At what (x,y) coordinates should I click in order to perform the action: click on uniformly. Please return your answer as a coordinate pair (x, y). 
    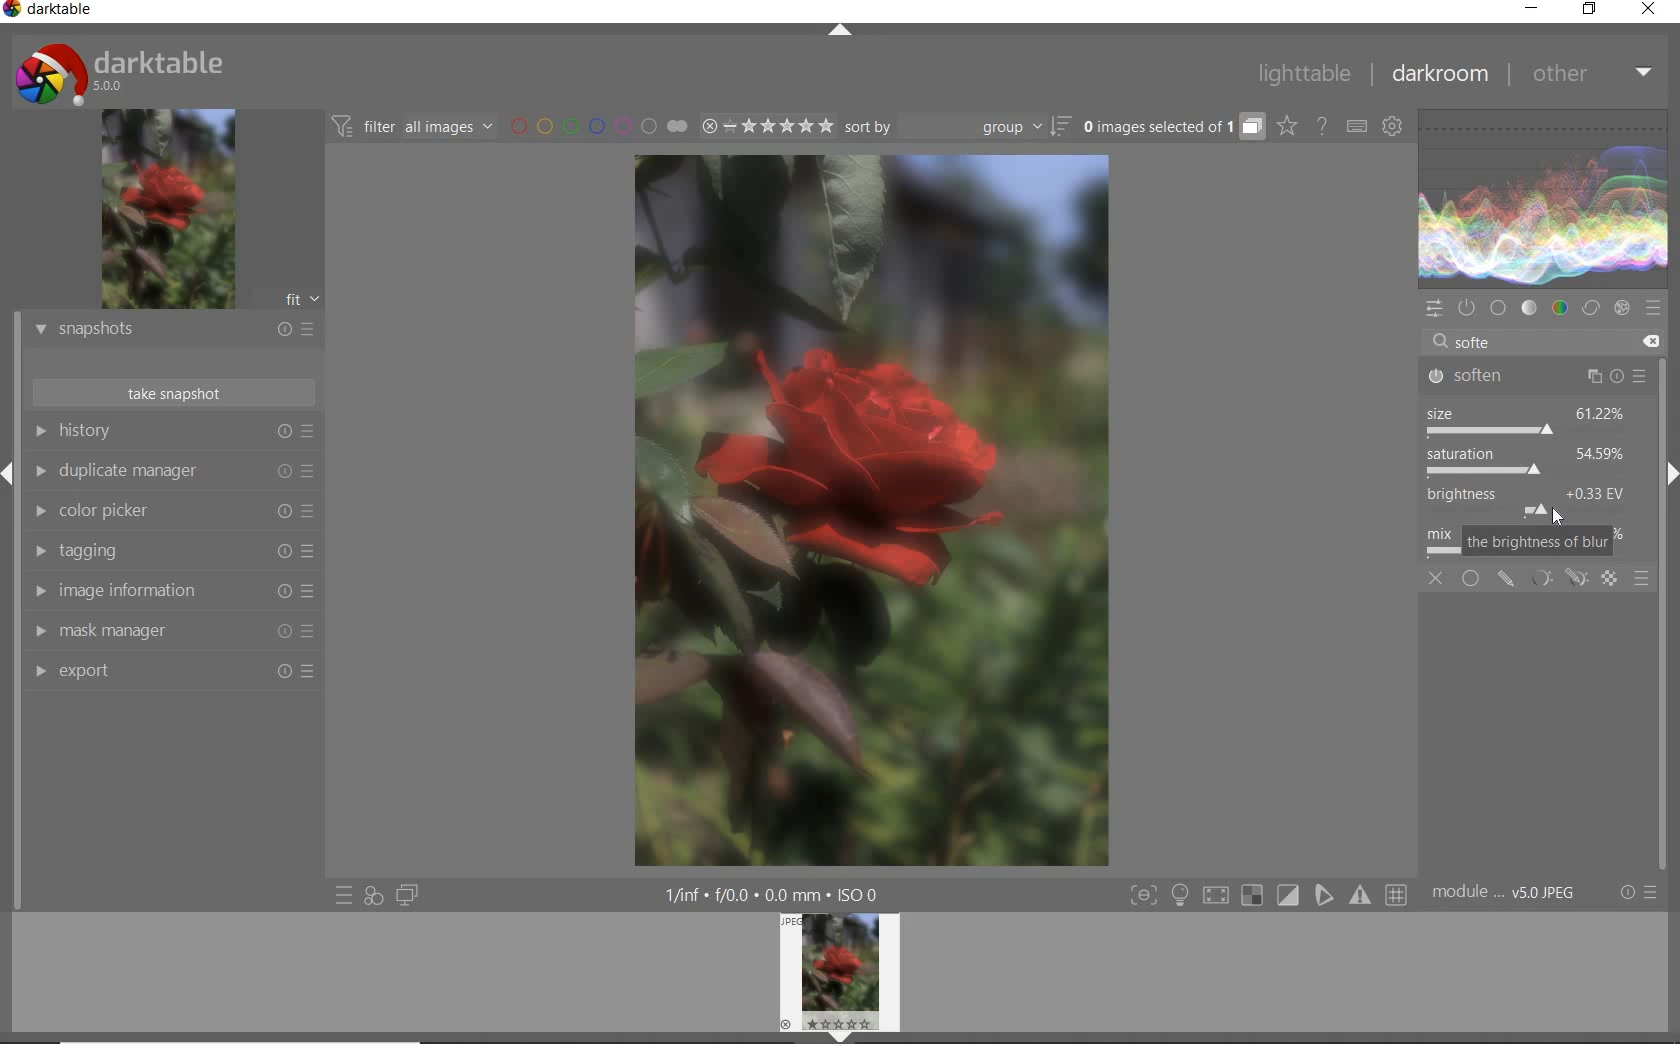
    Looking at the image, I should click on (1471, 578).